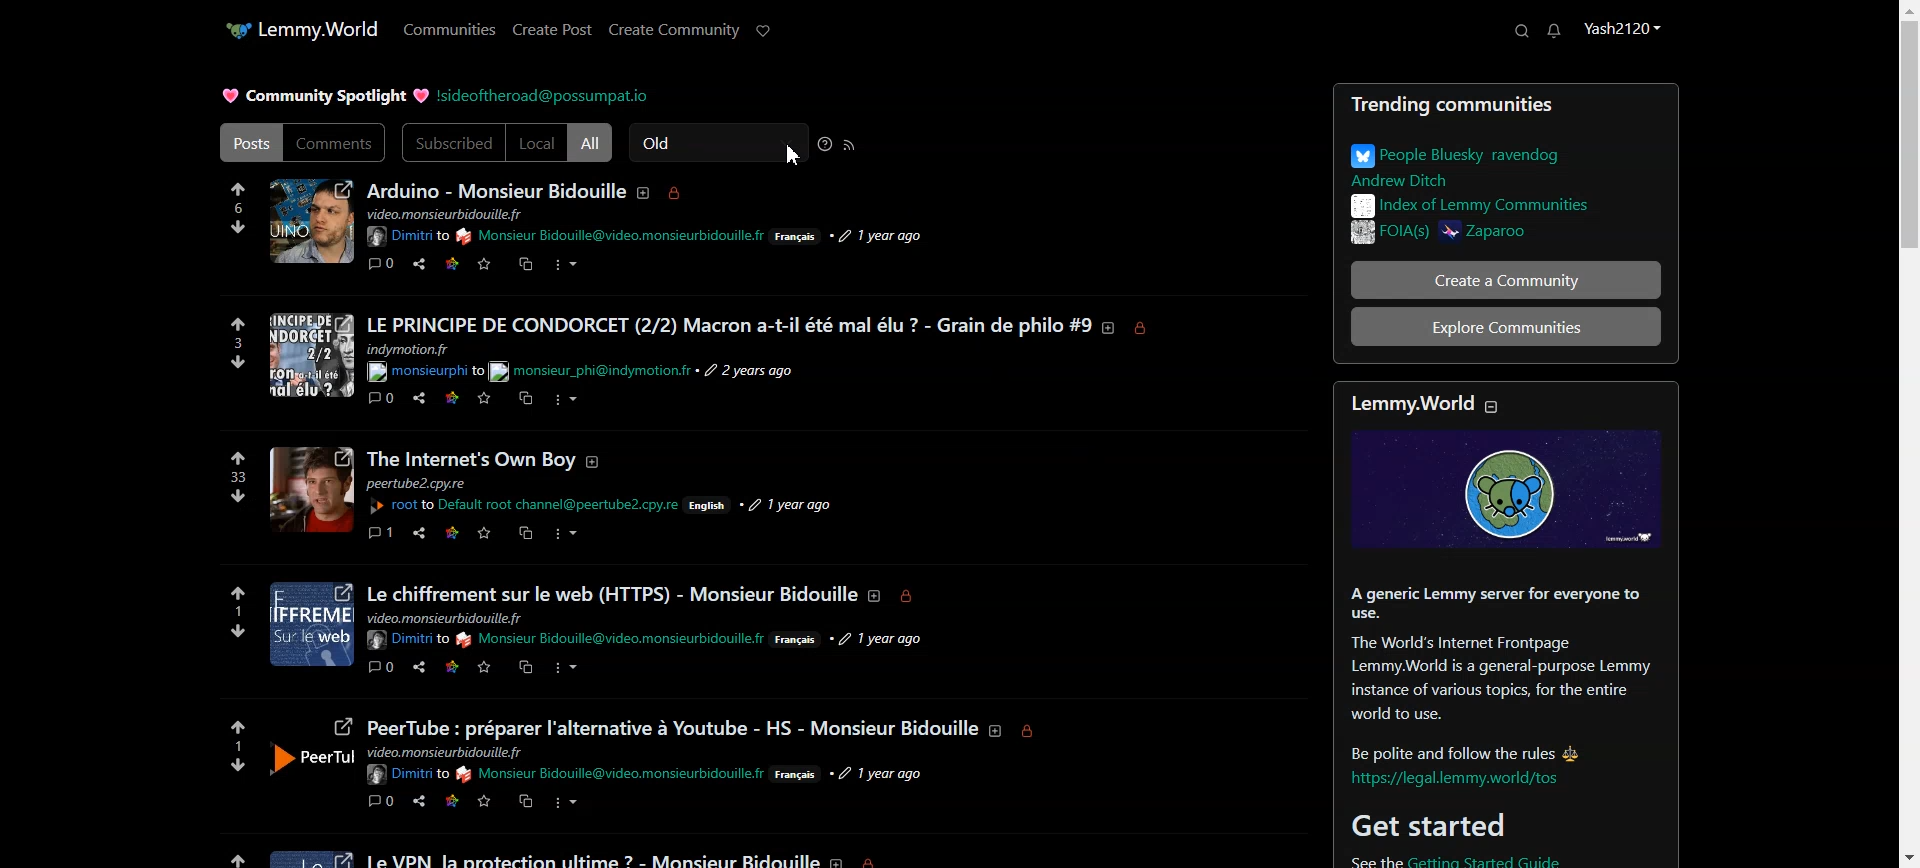  I want to click on text, so click(609, 592).